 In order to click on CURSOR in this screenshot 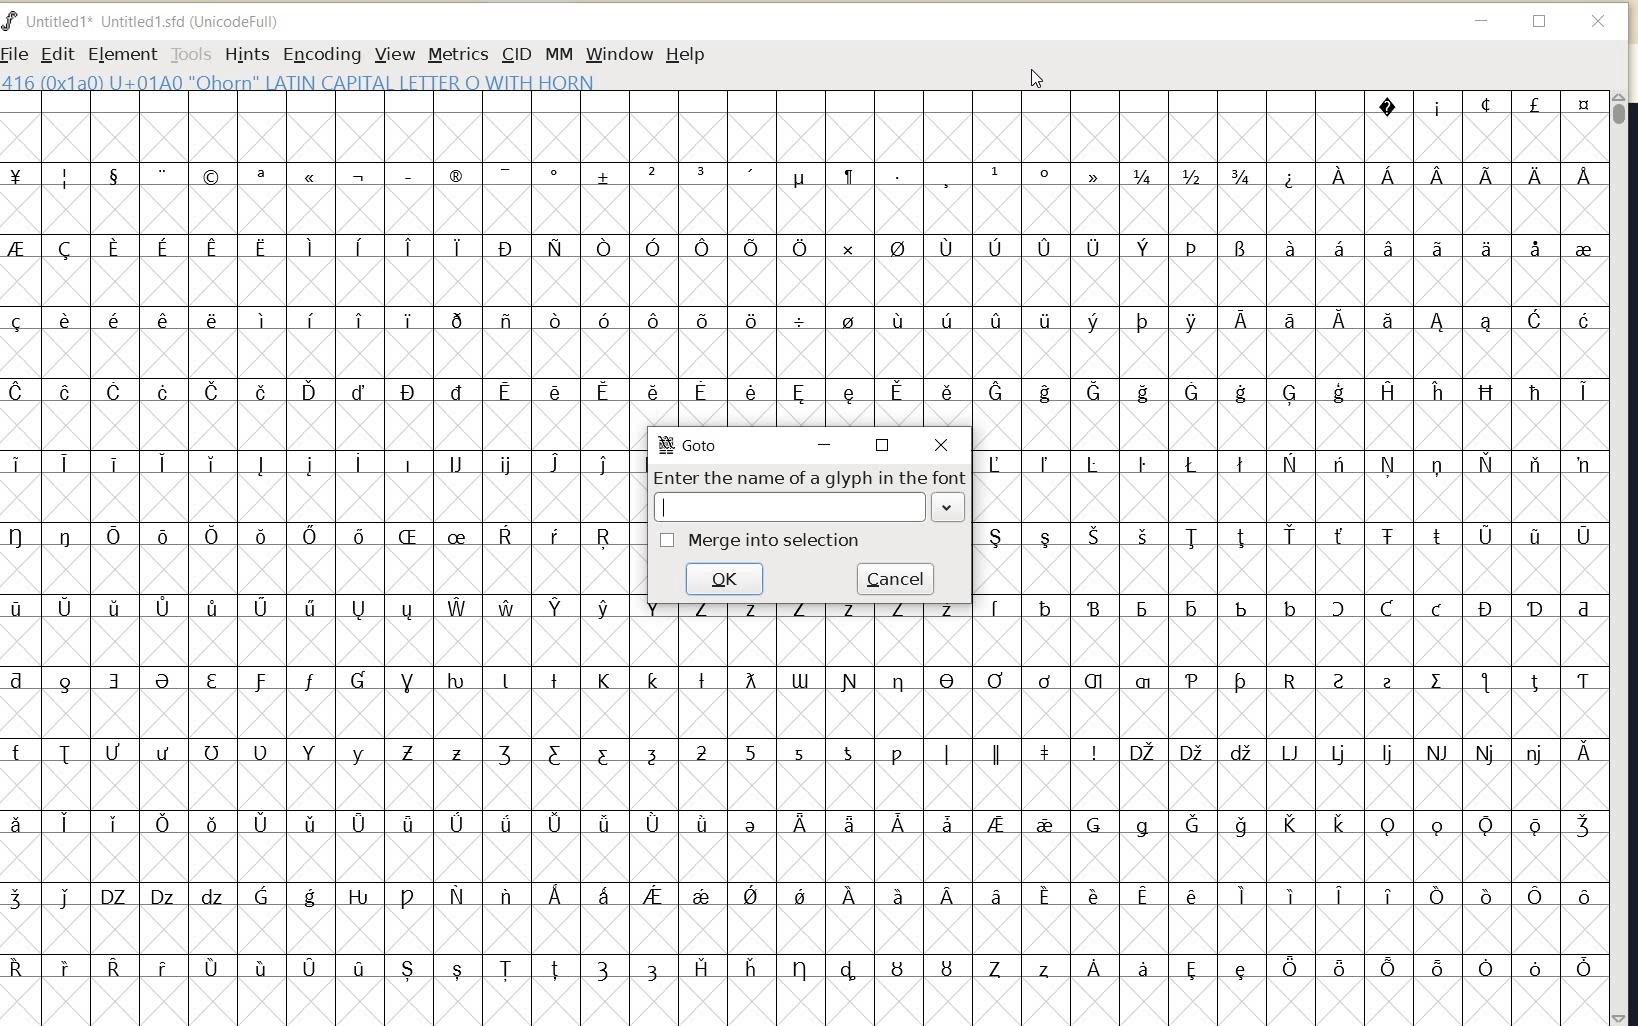, I will do `click(1036, 78)`.